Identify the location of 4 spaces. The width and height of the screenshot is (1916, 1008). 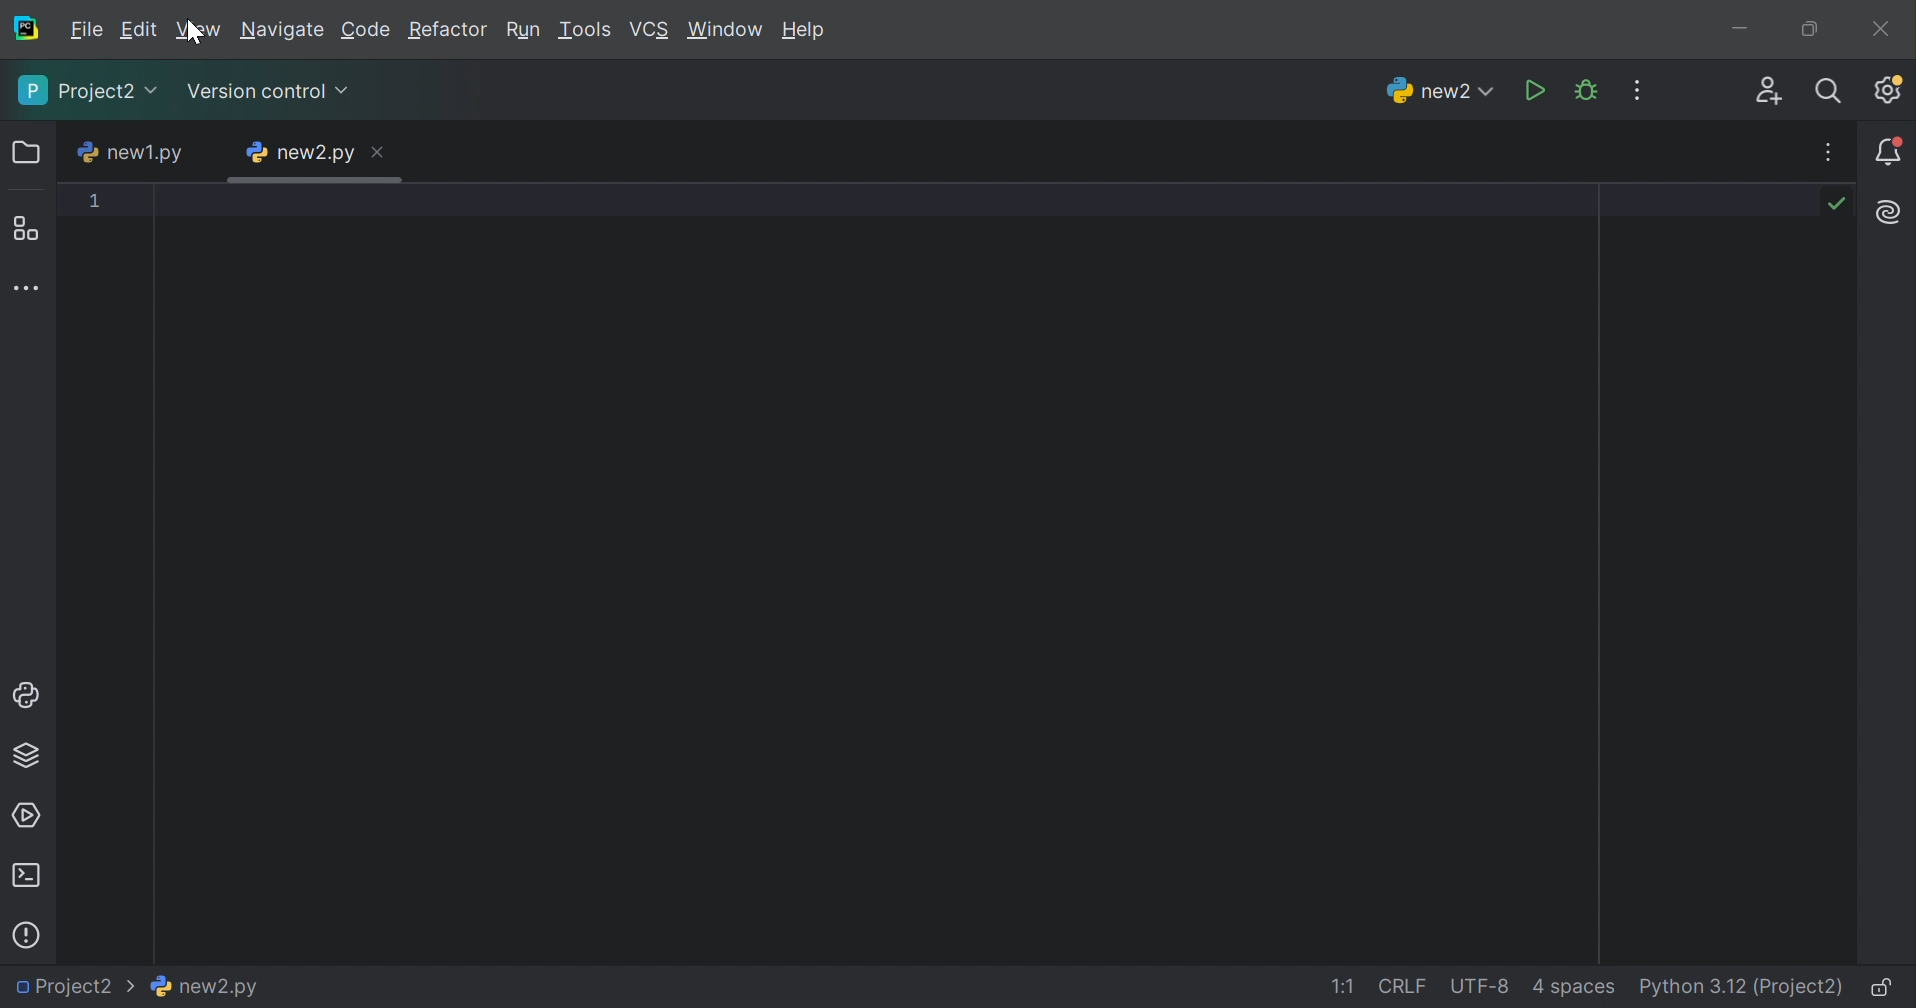
(1570, 988).